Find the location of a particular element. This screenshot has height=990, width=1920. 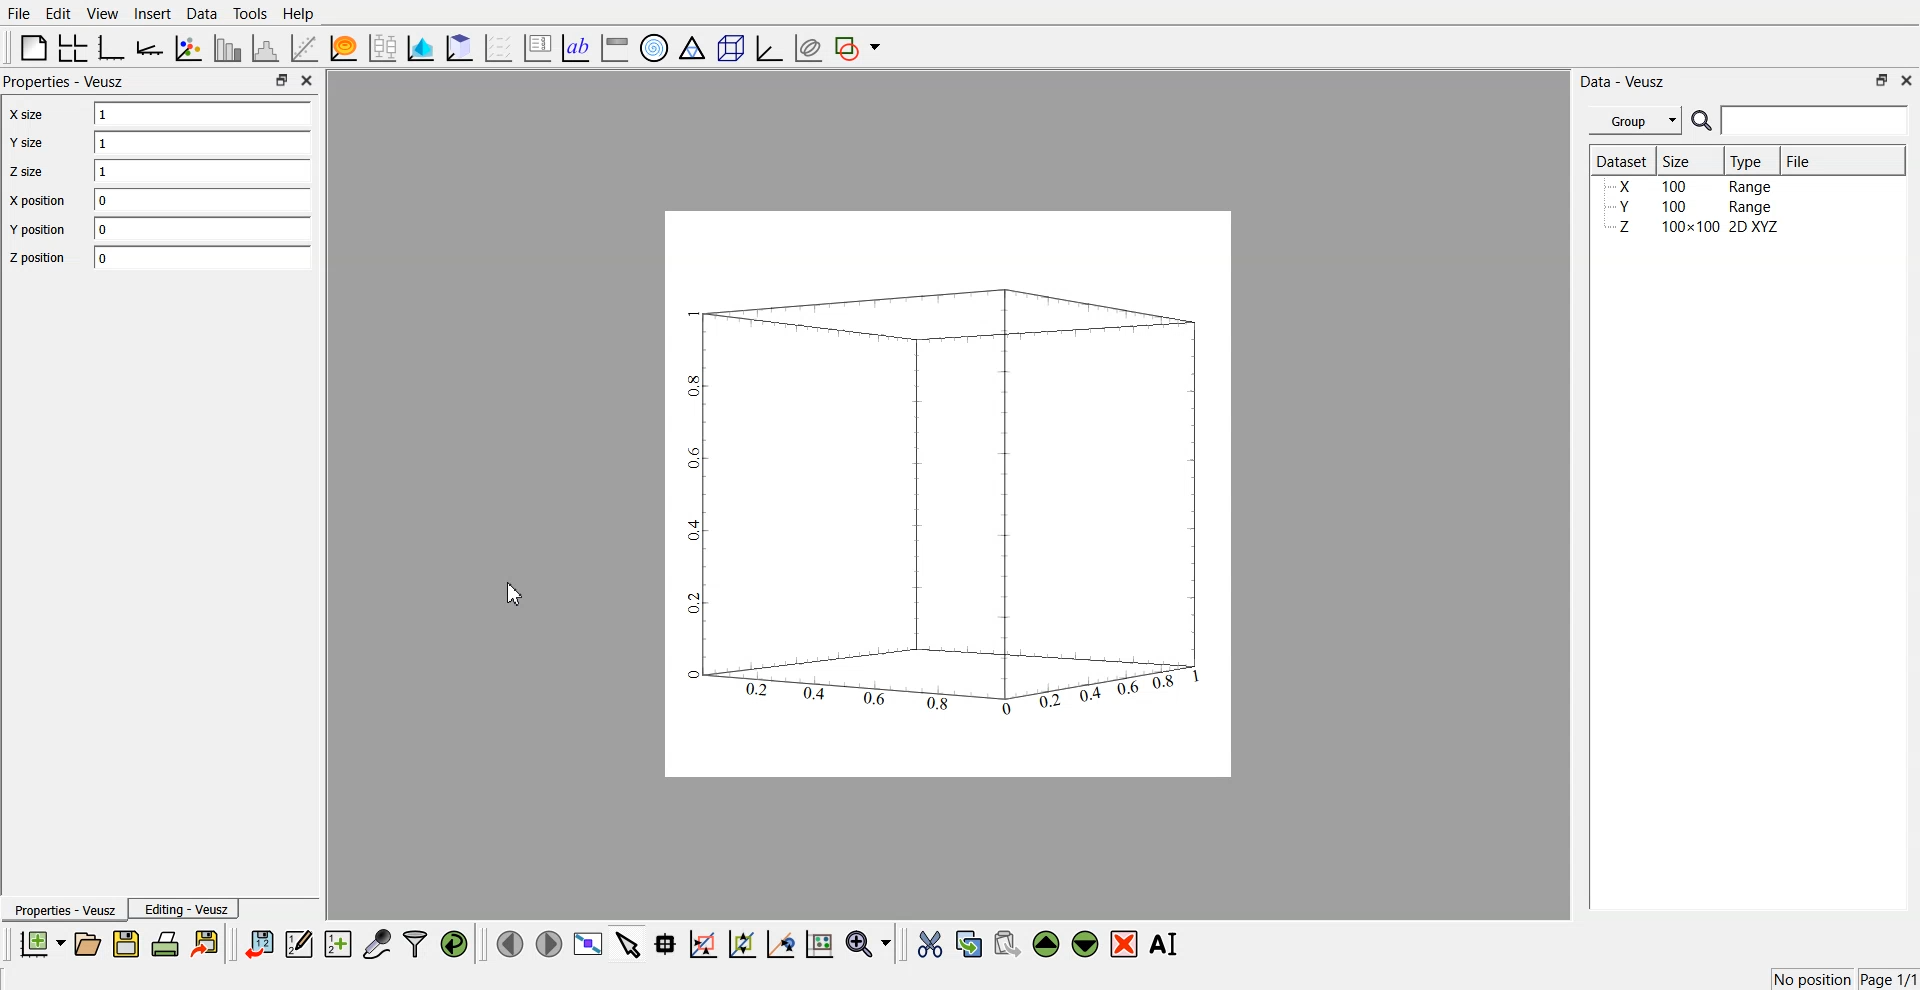

Move up the selected widget is located at coordinates (1047, 944).